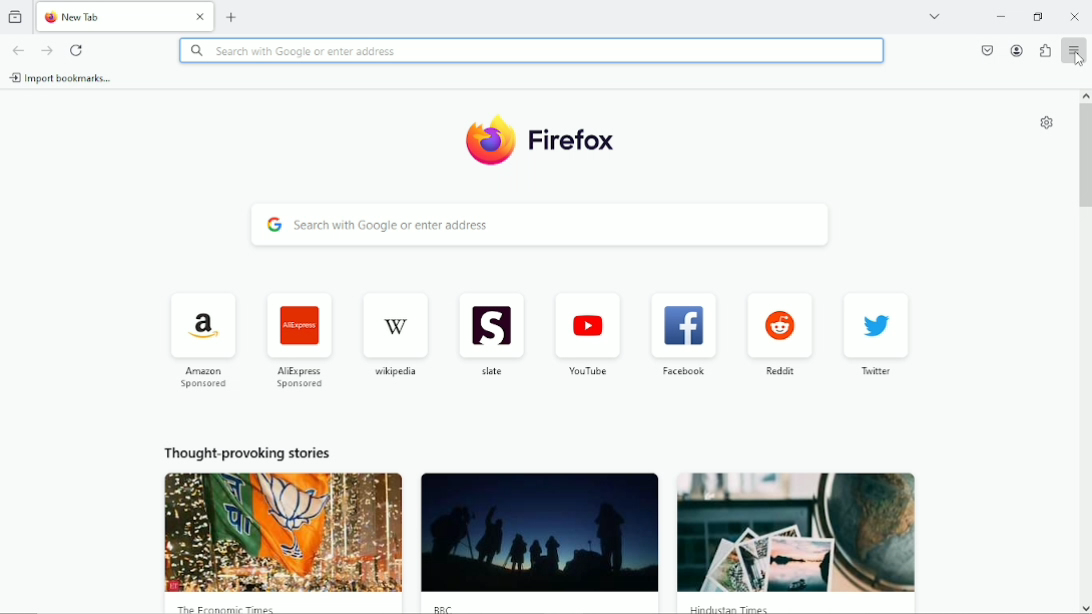 The width and height of the screenshot is (1092, 614). What do you see at coordinates (728, 609) in the screenshot?
I see `Hindustan Times` at bounding box center [728, 609].